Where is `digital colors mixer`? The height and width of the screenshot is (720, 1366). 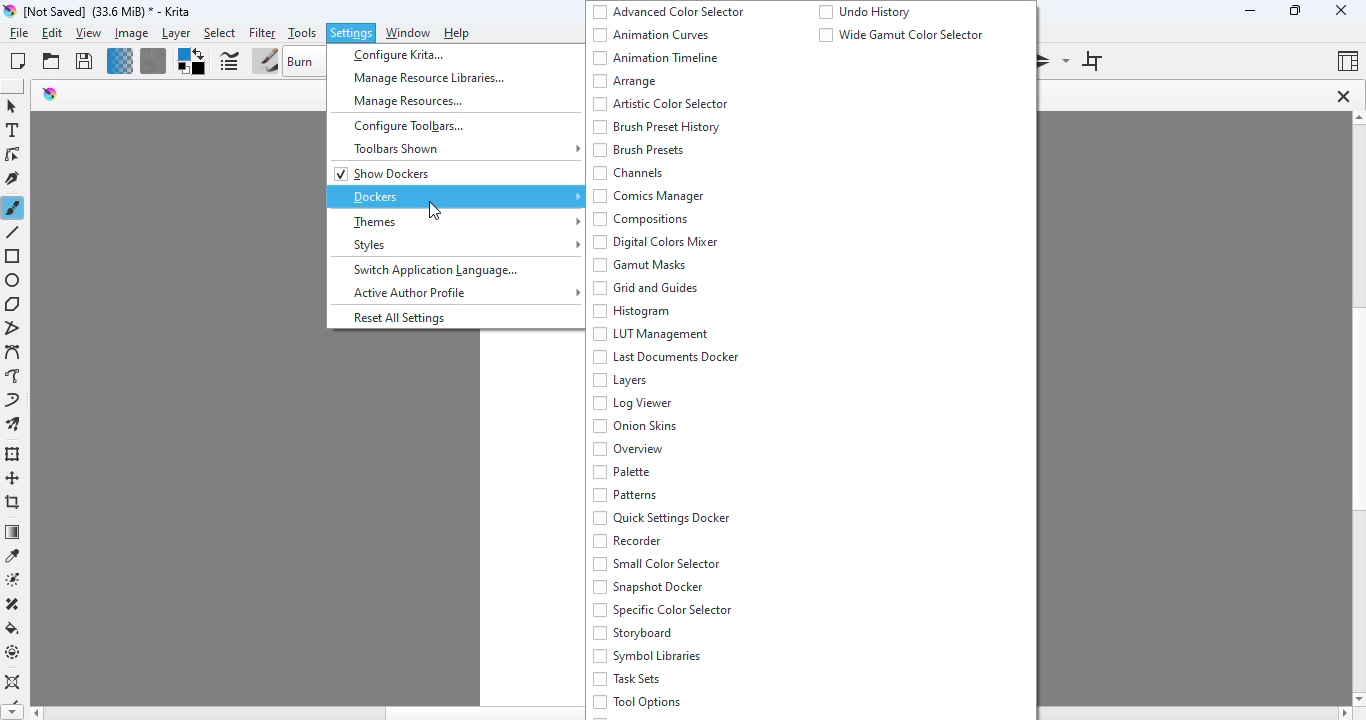
digital colors mixer is located at coordinates (657, 242).